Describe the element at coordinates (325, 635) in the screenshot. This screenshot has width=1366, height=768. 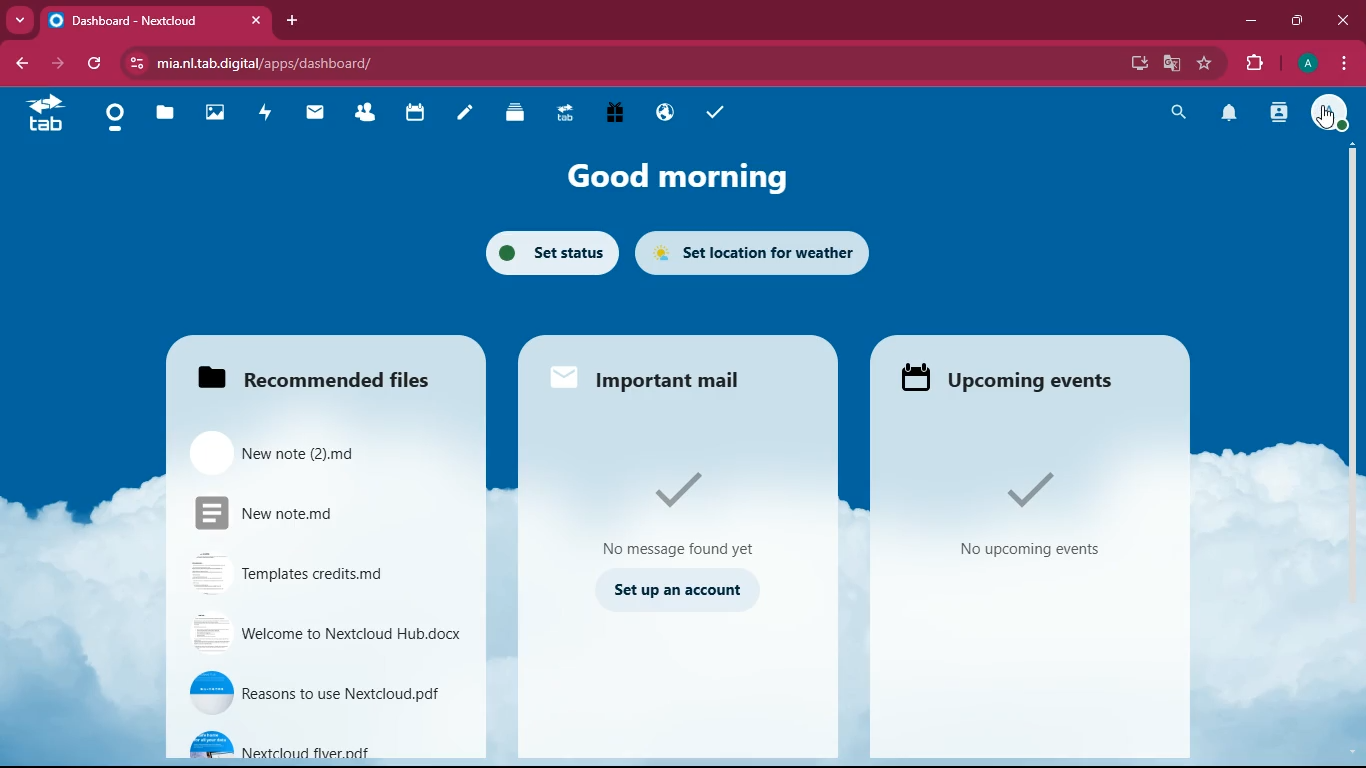
I see `Welcome to nextcloud hub.docx` at that location.